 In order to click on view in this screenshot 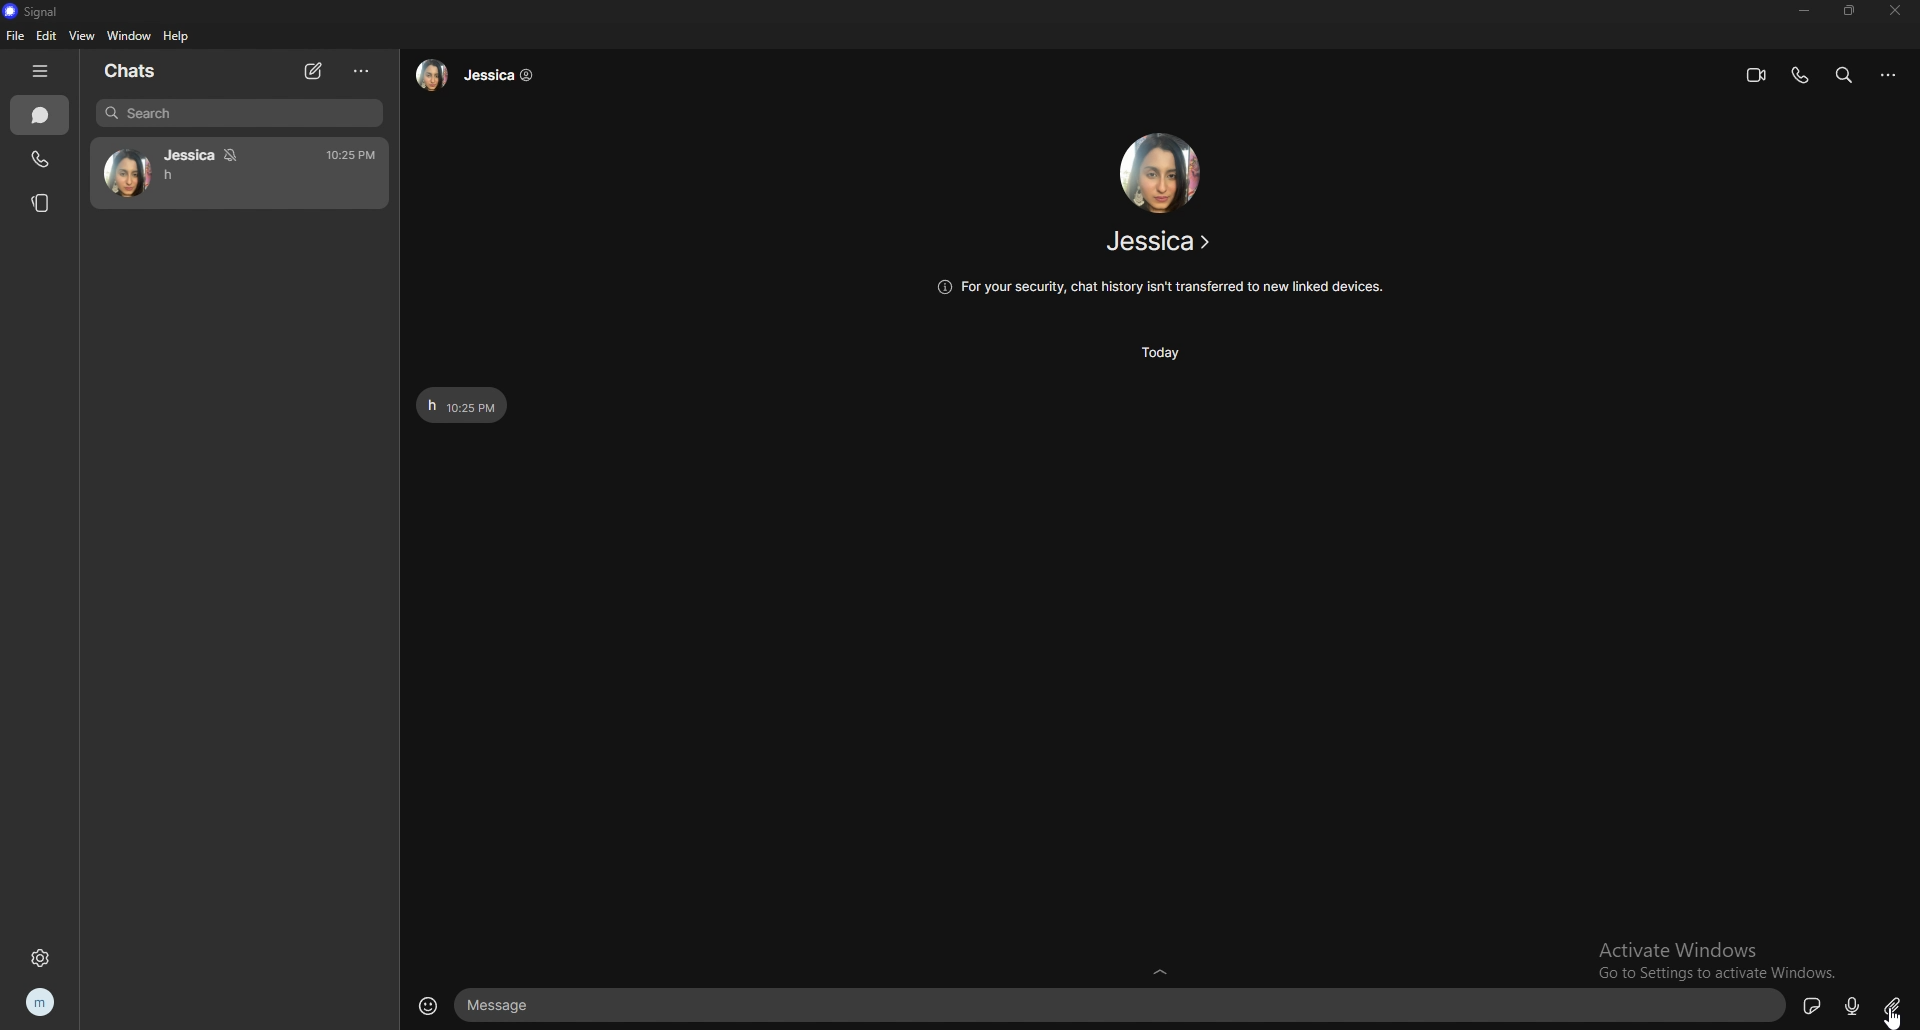, I will do `click(80, 35)`.